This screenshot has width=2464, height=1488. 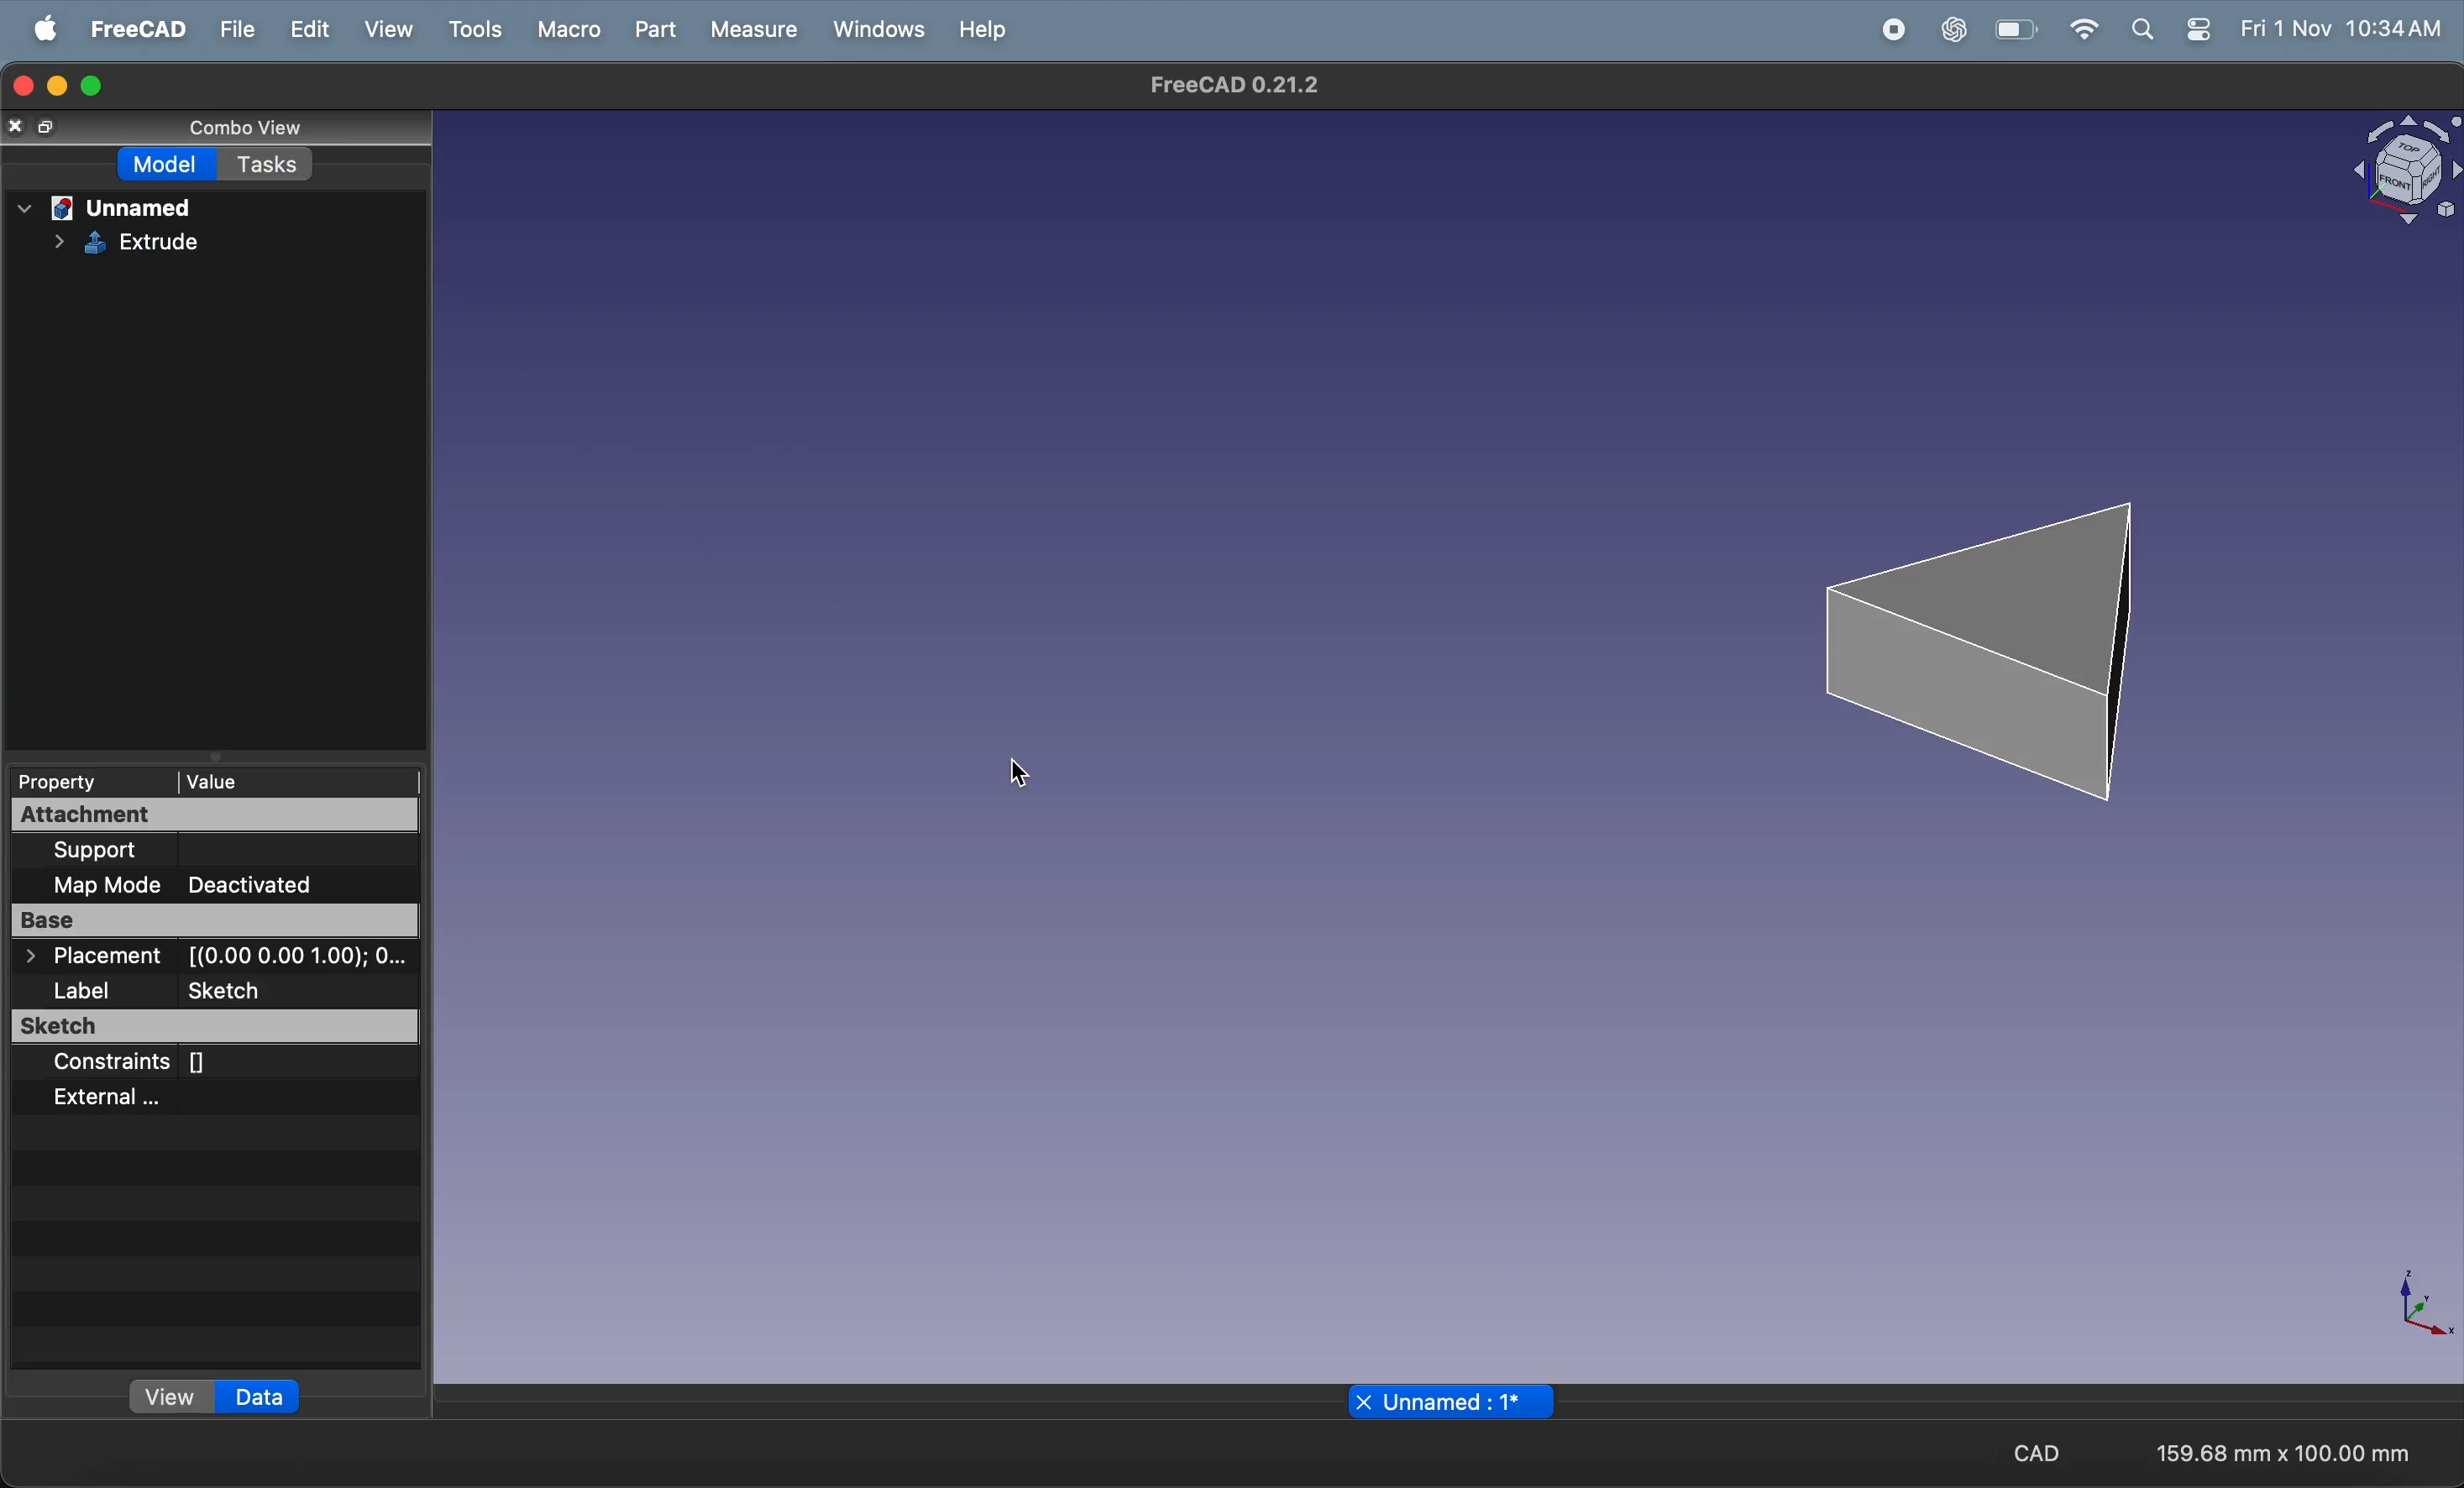 I want to click on data, so click(x=259, y=1397).